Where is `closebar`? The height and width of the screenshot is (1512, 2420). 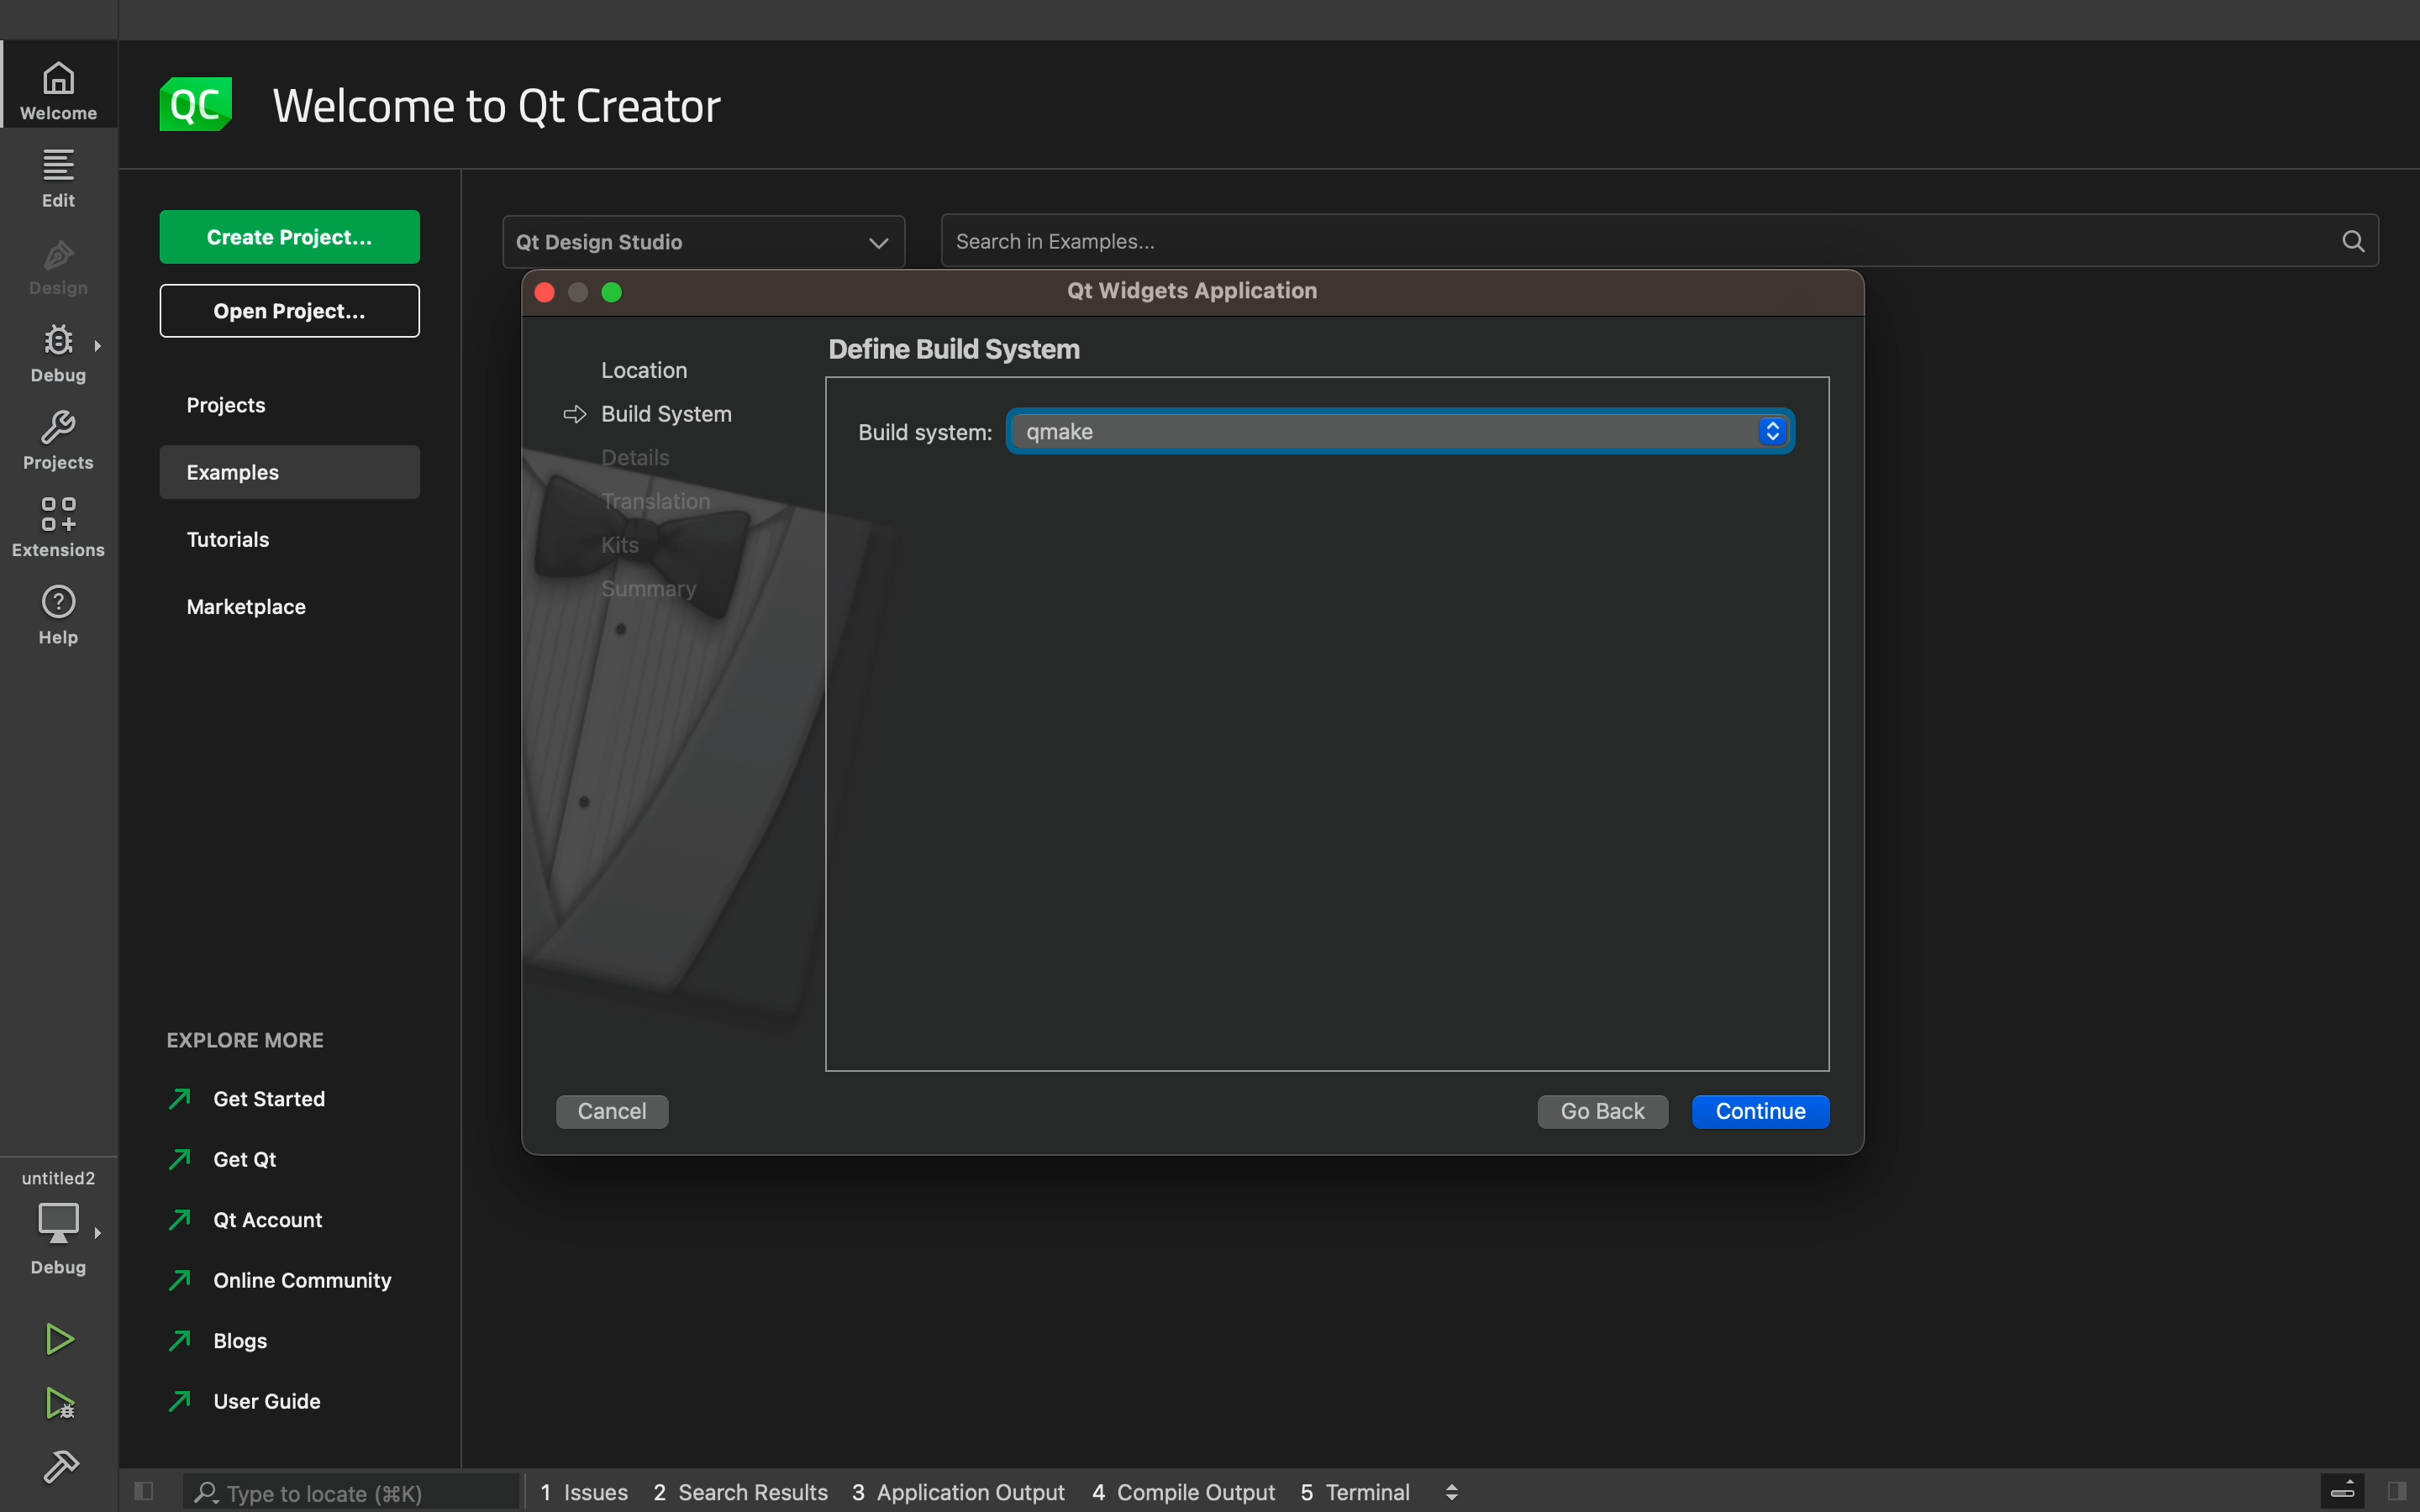 closebar is located at coordinates (2367, 1488).